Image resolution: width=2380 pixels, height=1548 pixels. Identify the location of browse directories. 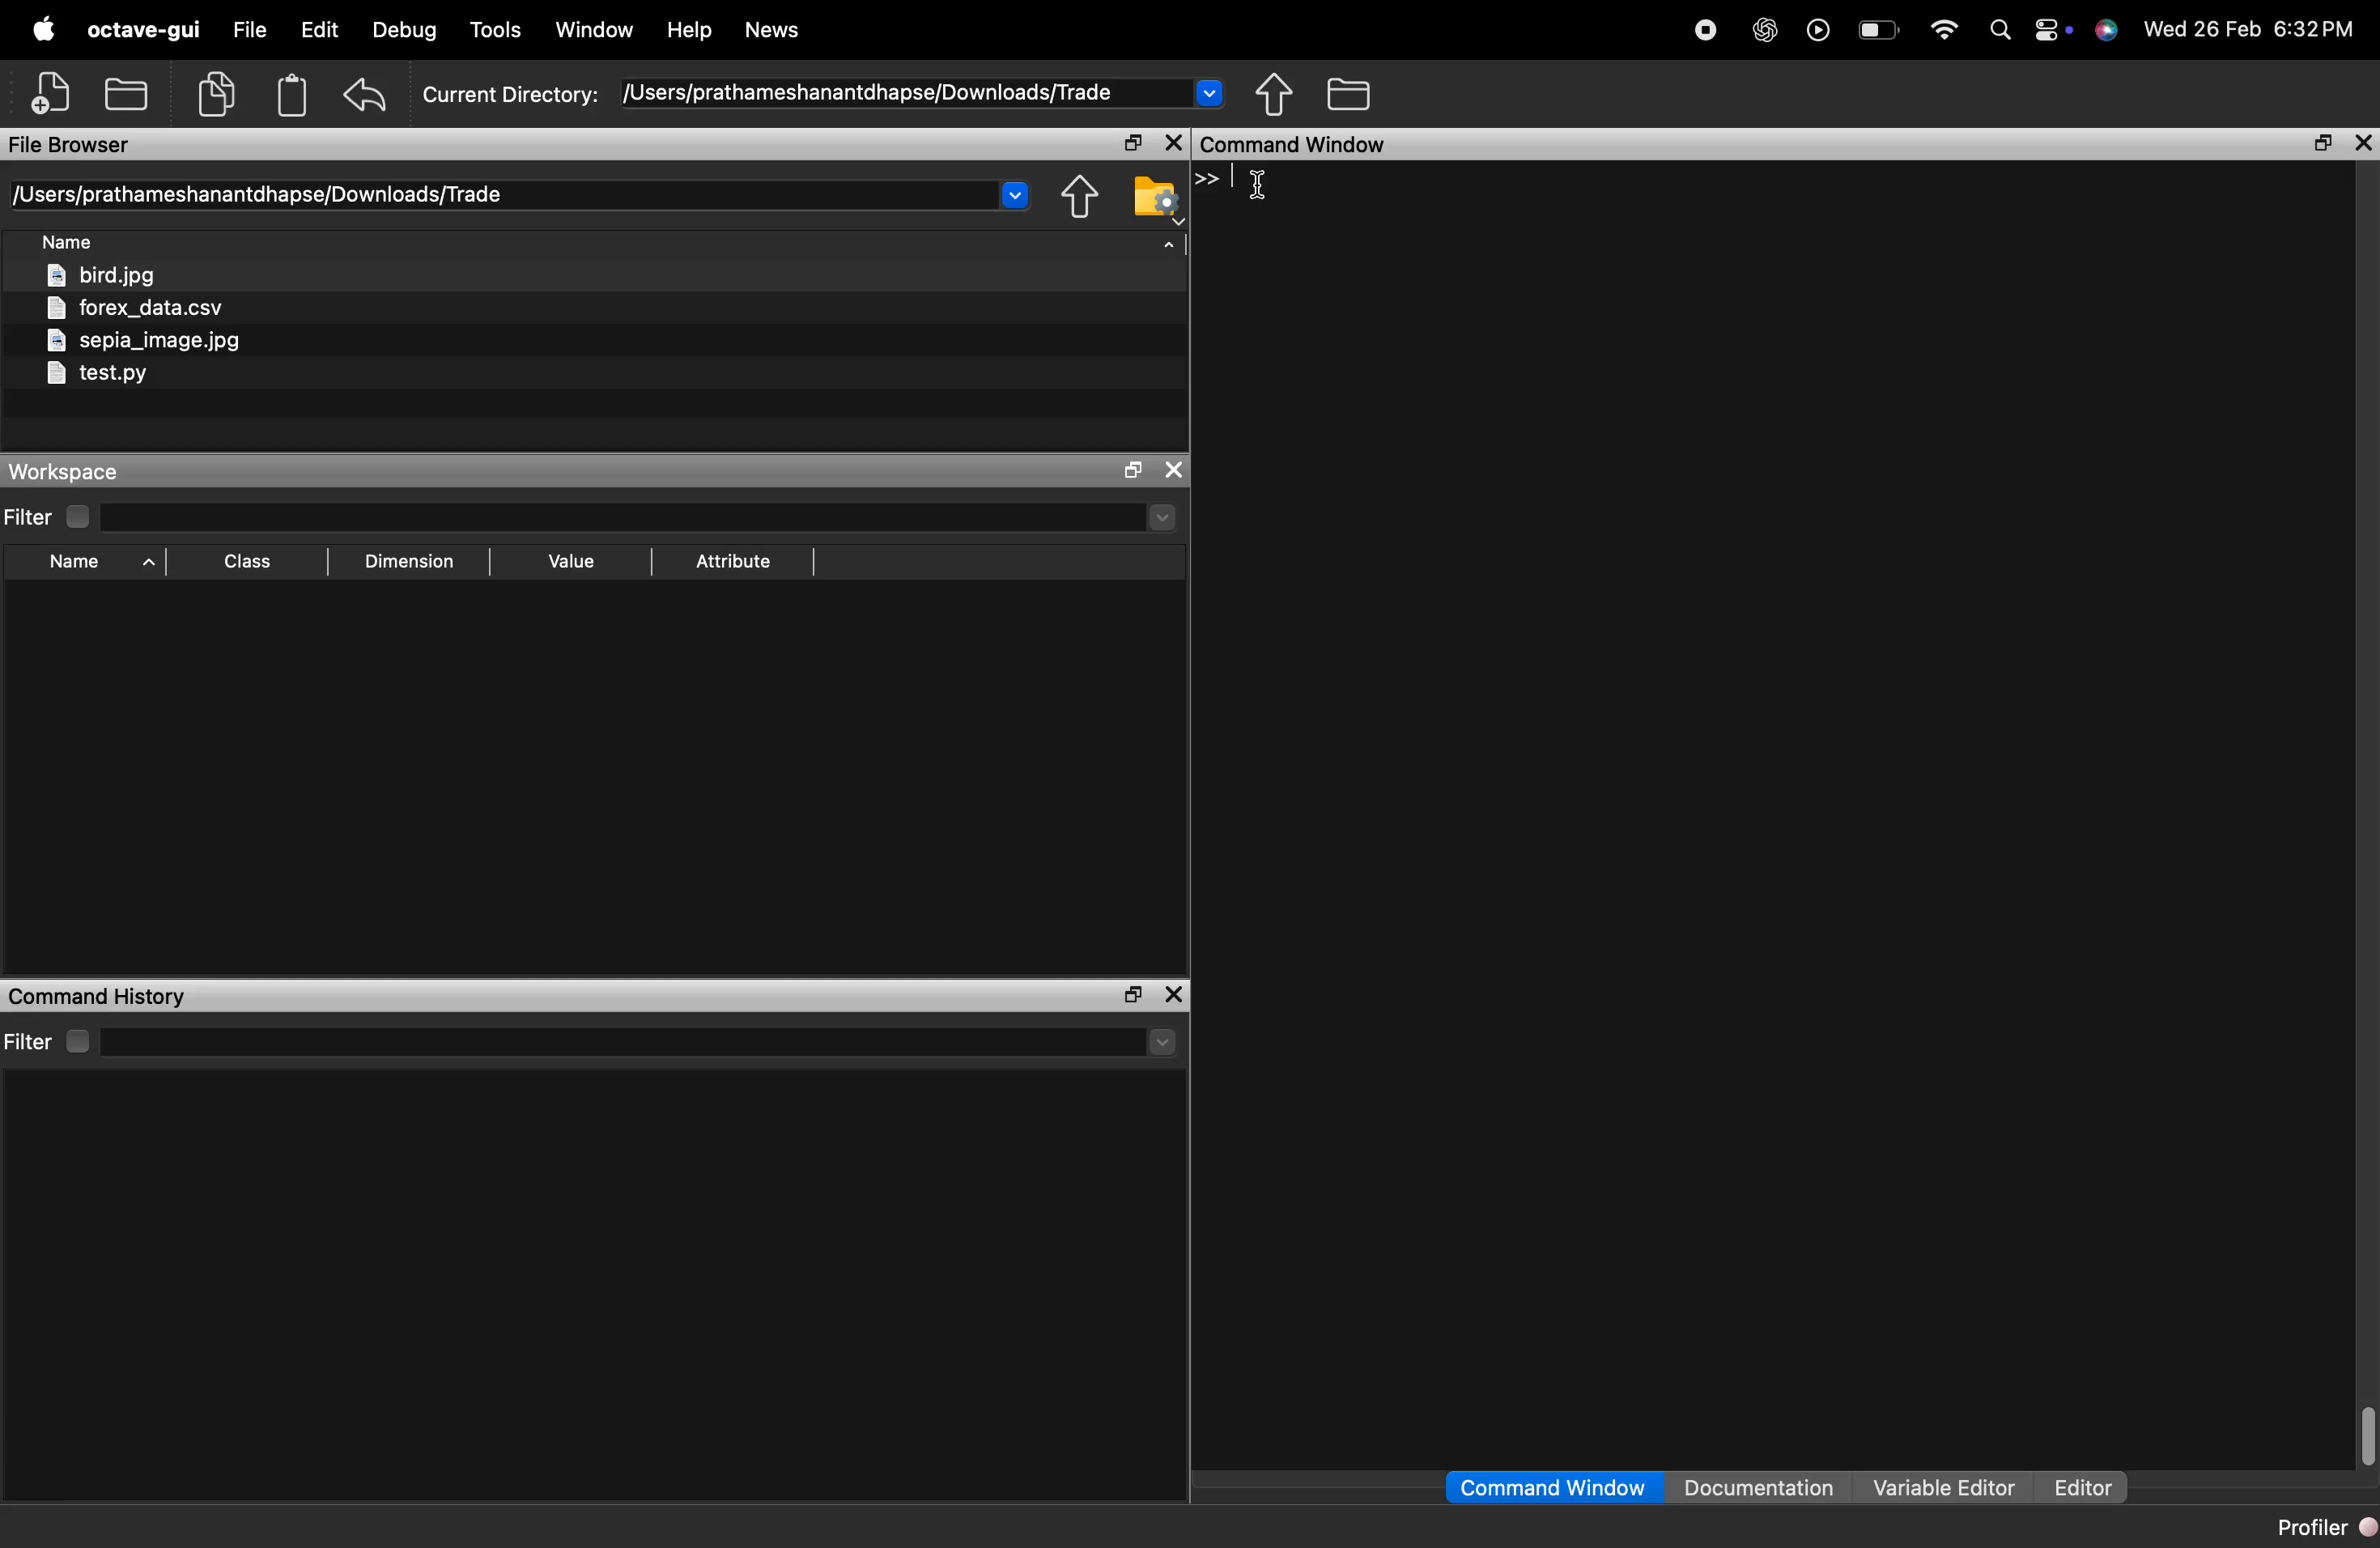
(1350, 95).